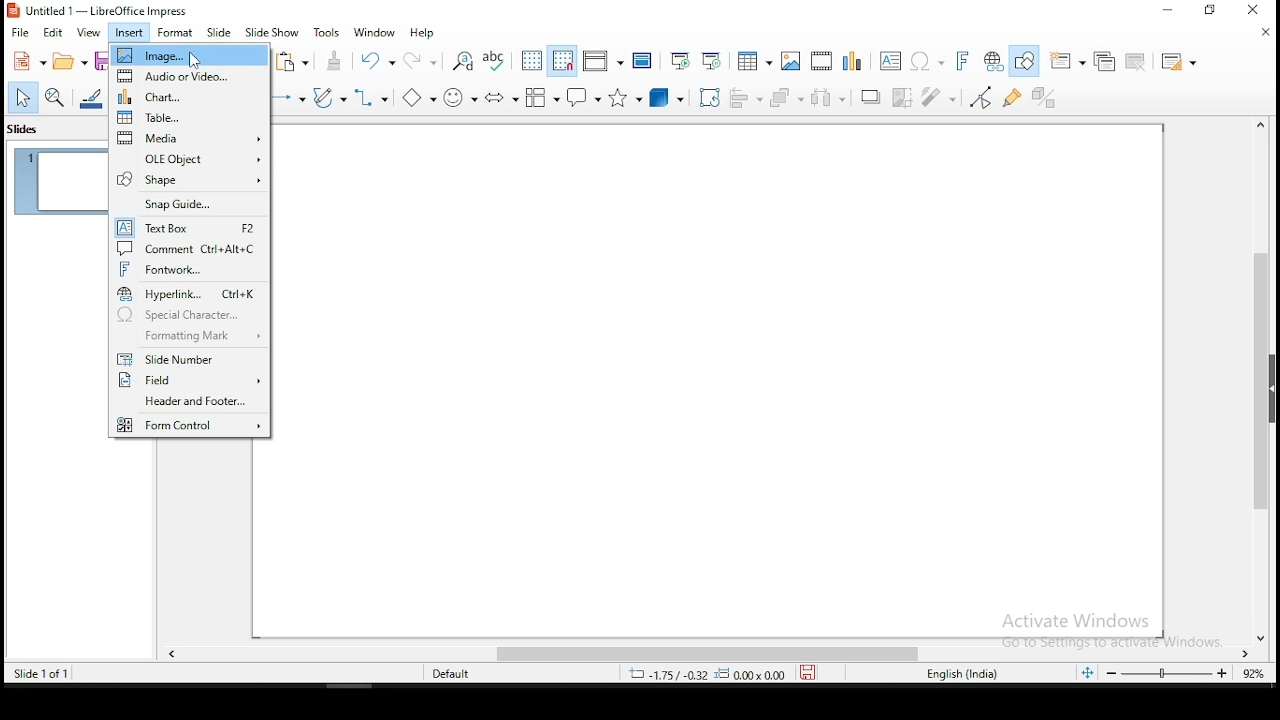 This screenshot has width=1280, height=720. I want to click on zoom level, so click(1167, 674).